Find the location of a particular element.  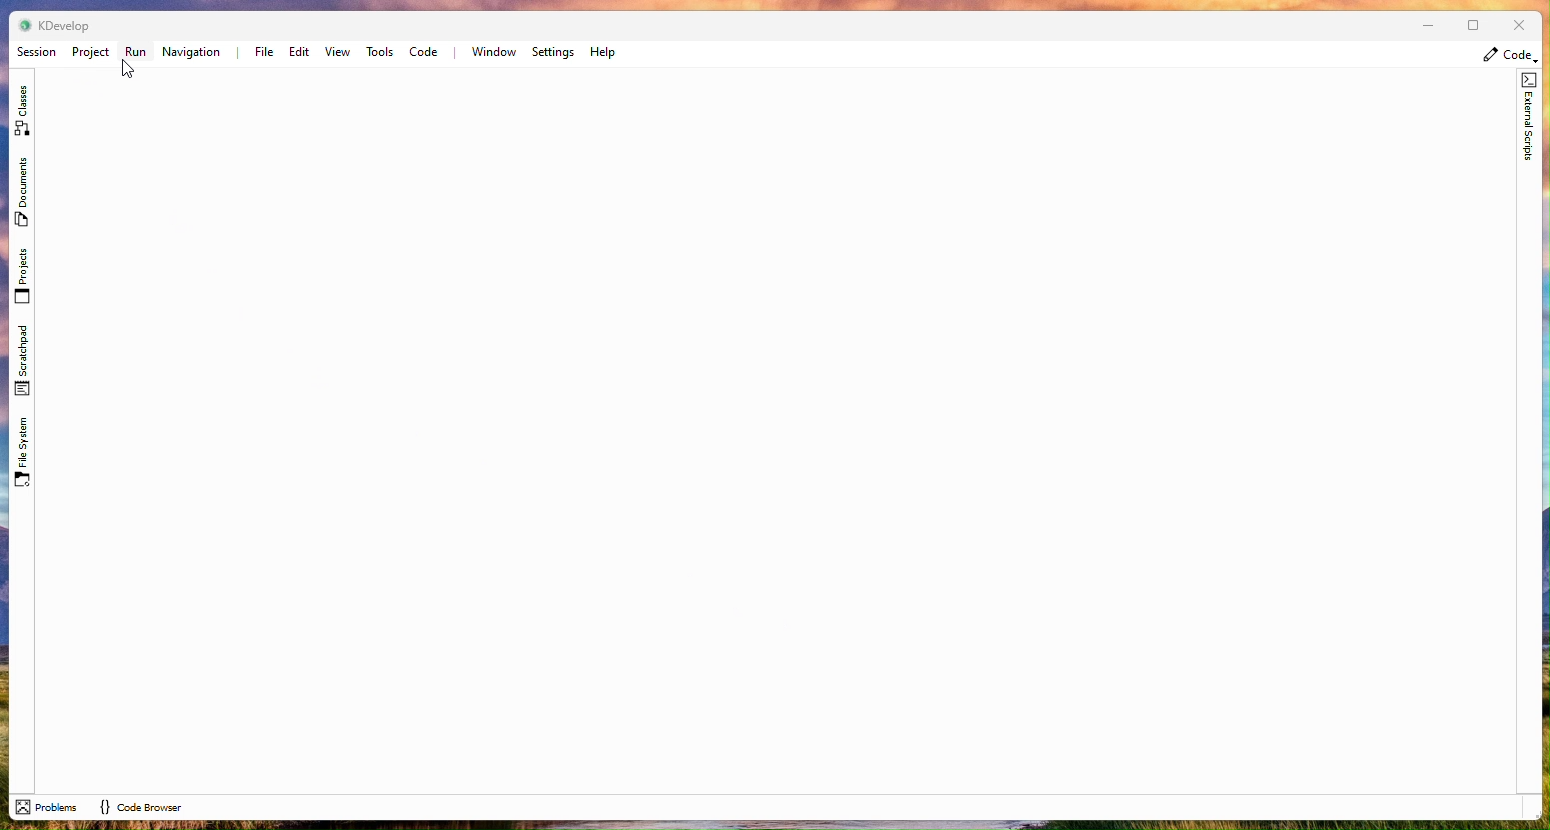

Session is located at coordinates (36, 52).